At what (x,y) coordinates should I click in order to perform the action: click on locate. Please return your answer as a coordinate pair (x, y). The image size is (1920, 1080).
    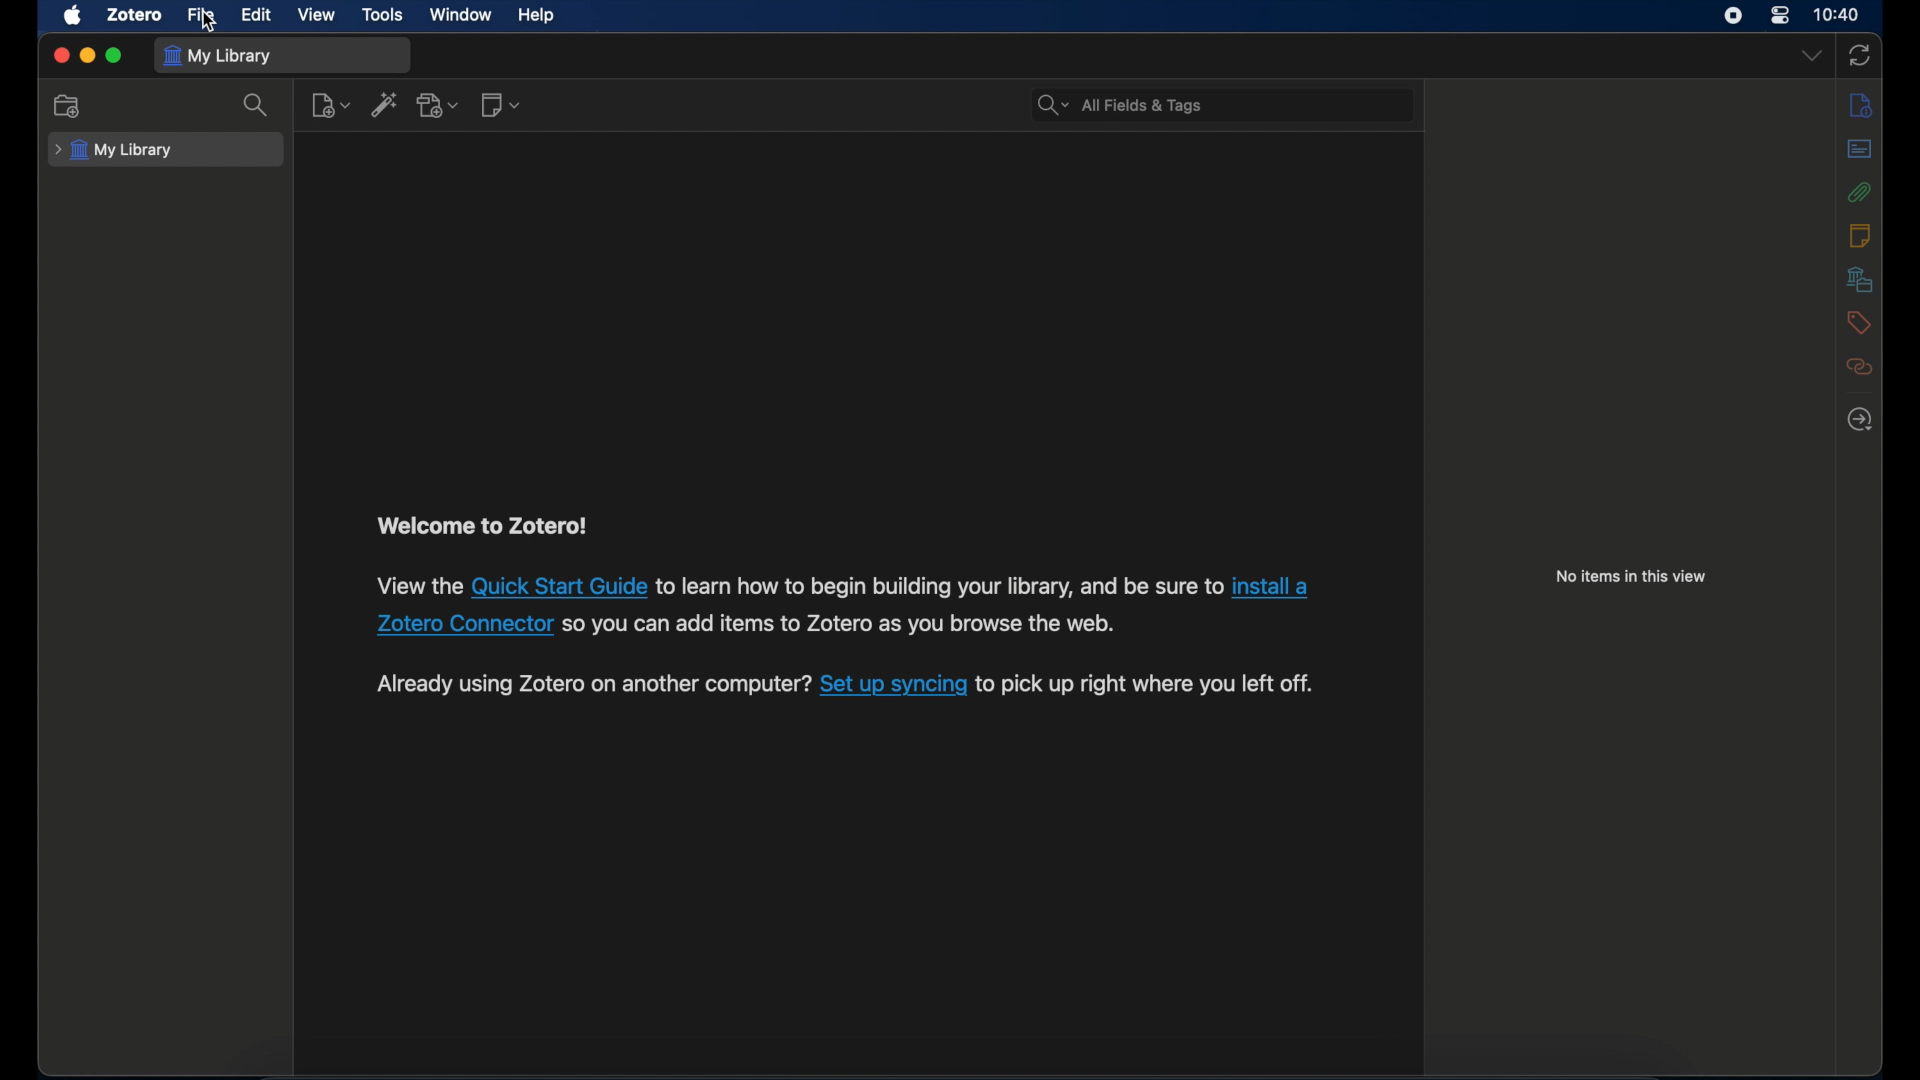
    Looking at the image, I should click on (1861, 418).